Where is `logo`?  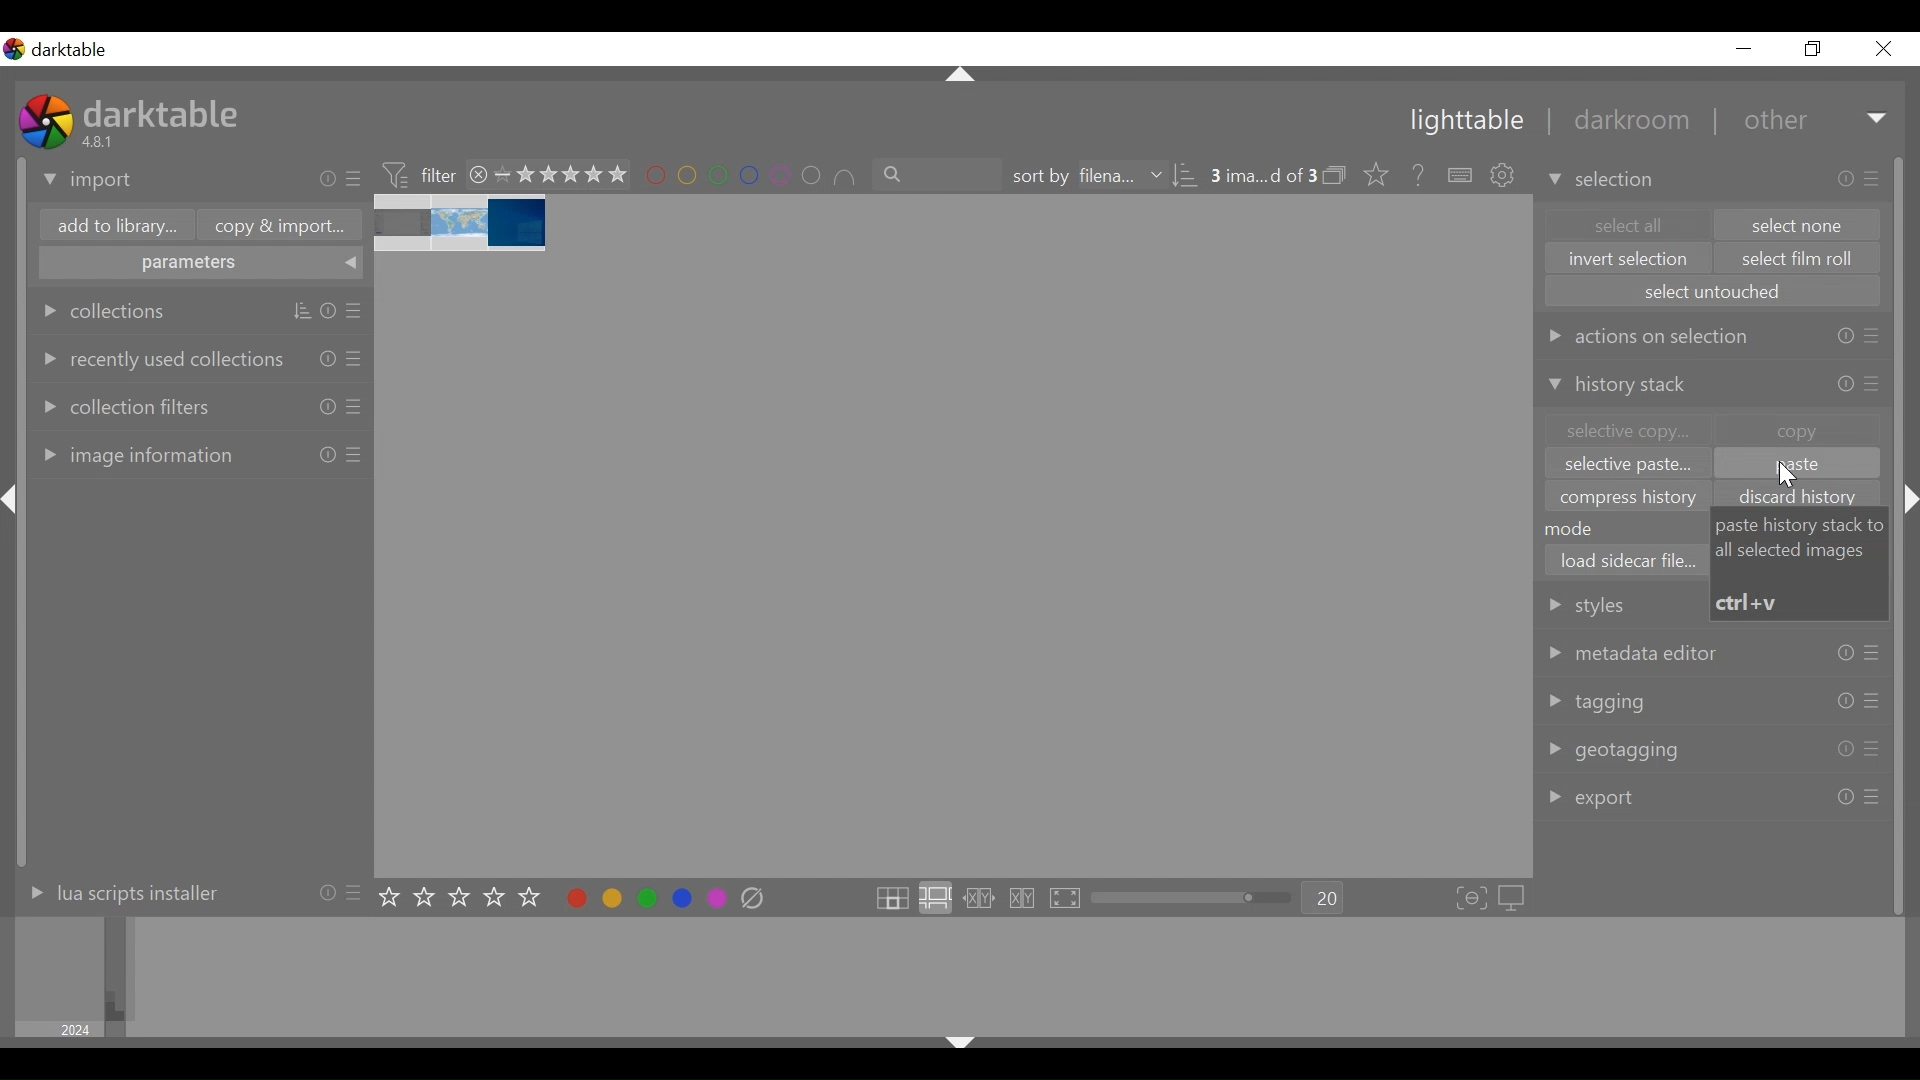
logo is located at coordinates (46, 121).